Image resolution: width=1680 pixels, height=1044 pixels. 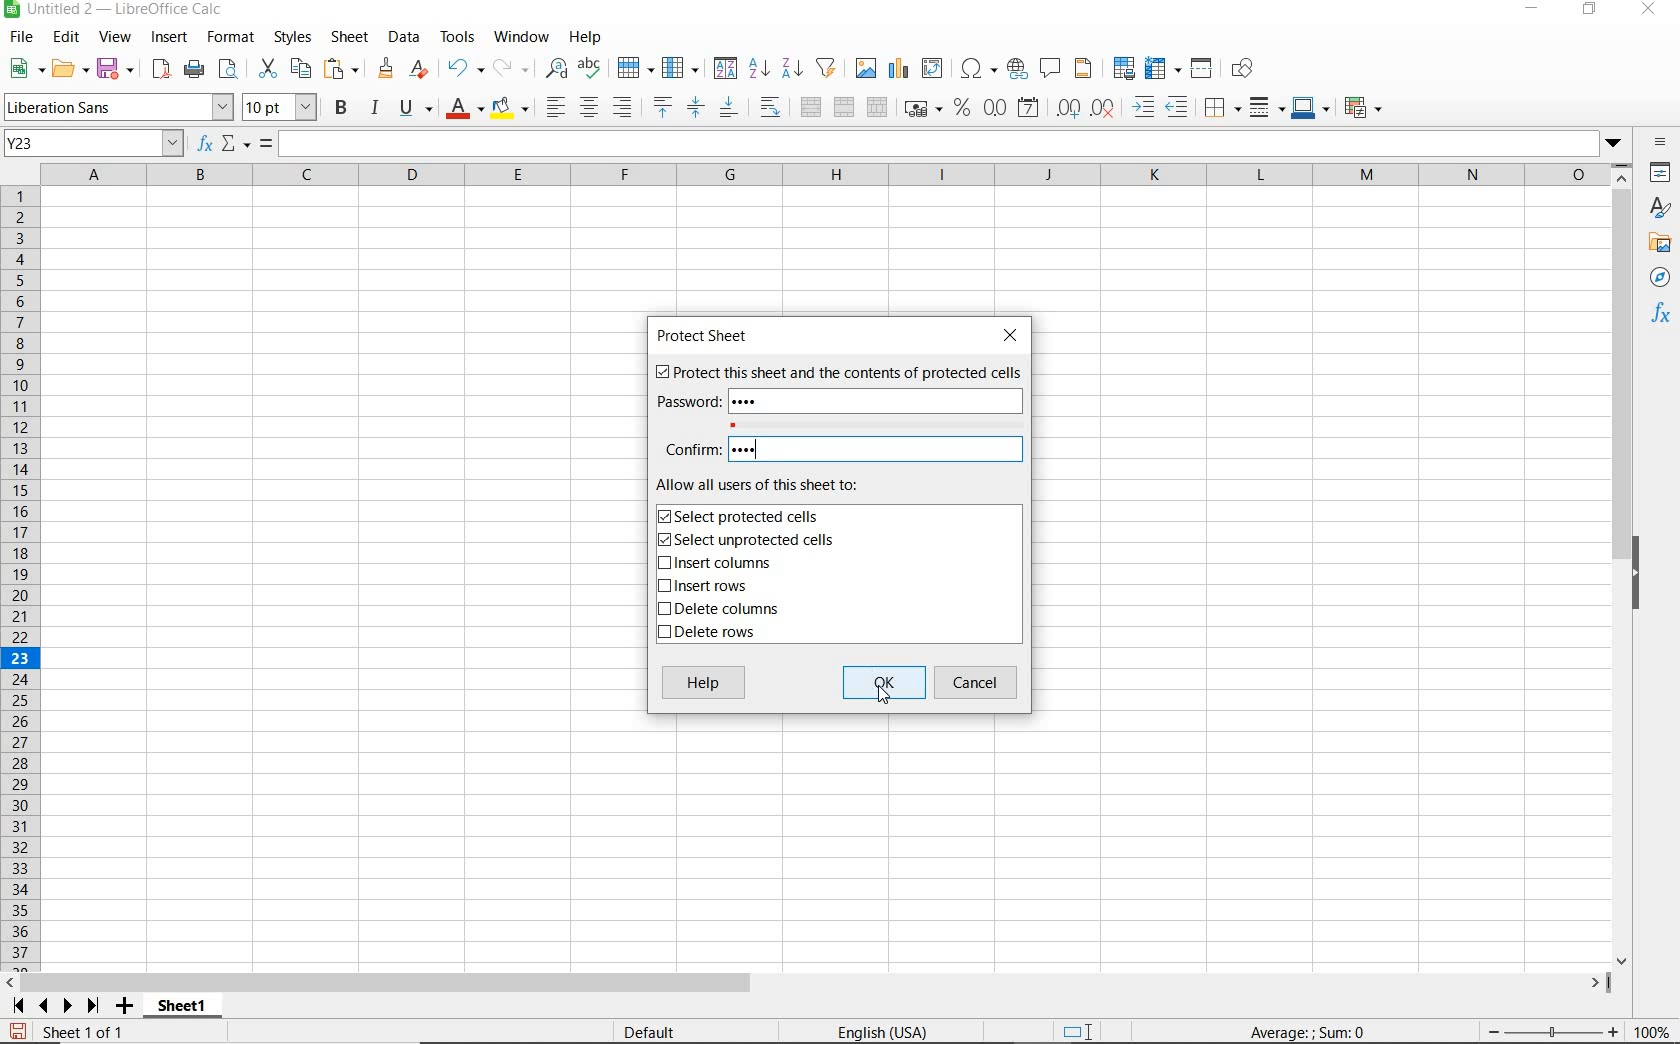 What do you see at coordinates (170, 38) in the screenshot?
I see `INSERT` at bounding box center [170, 38].